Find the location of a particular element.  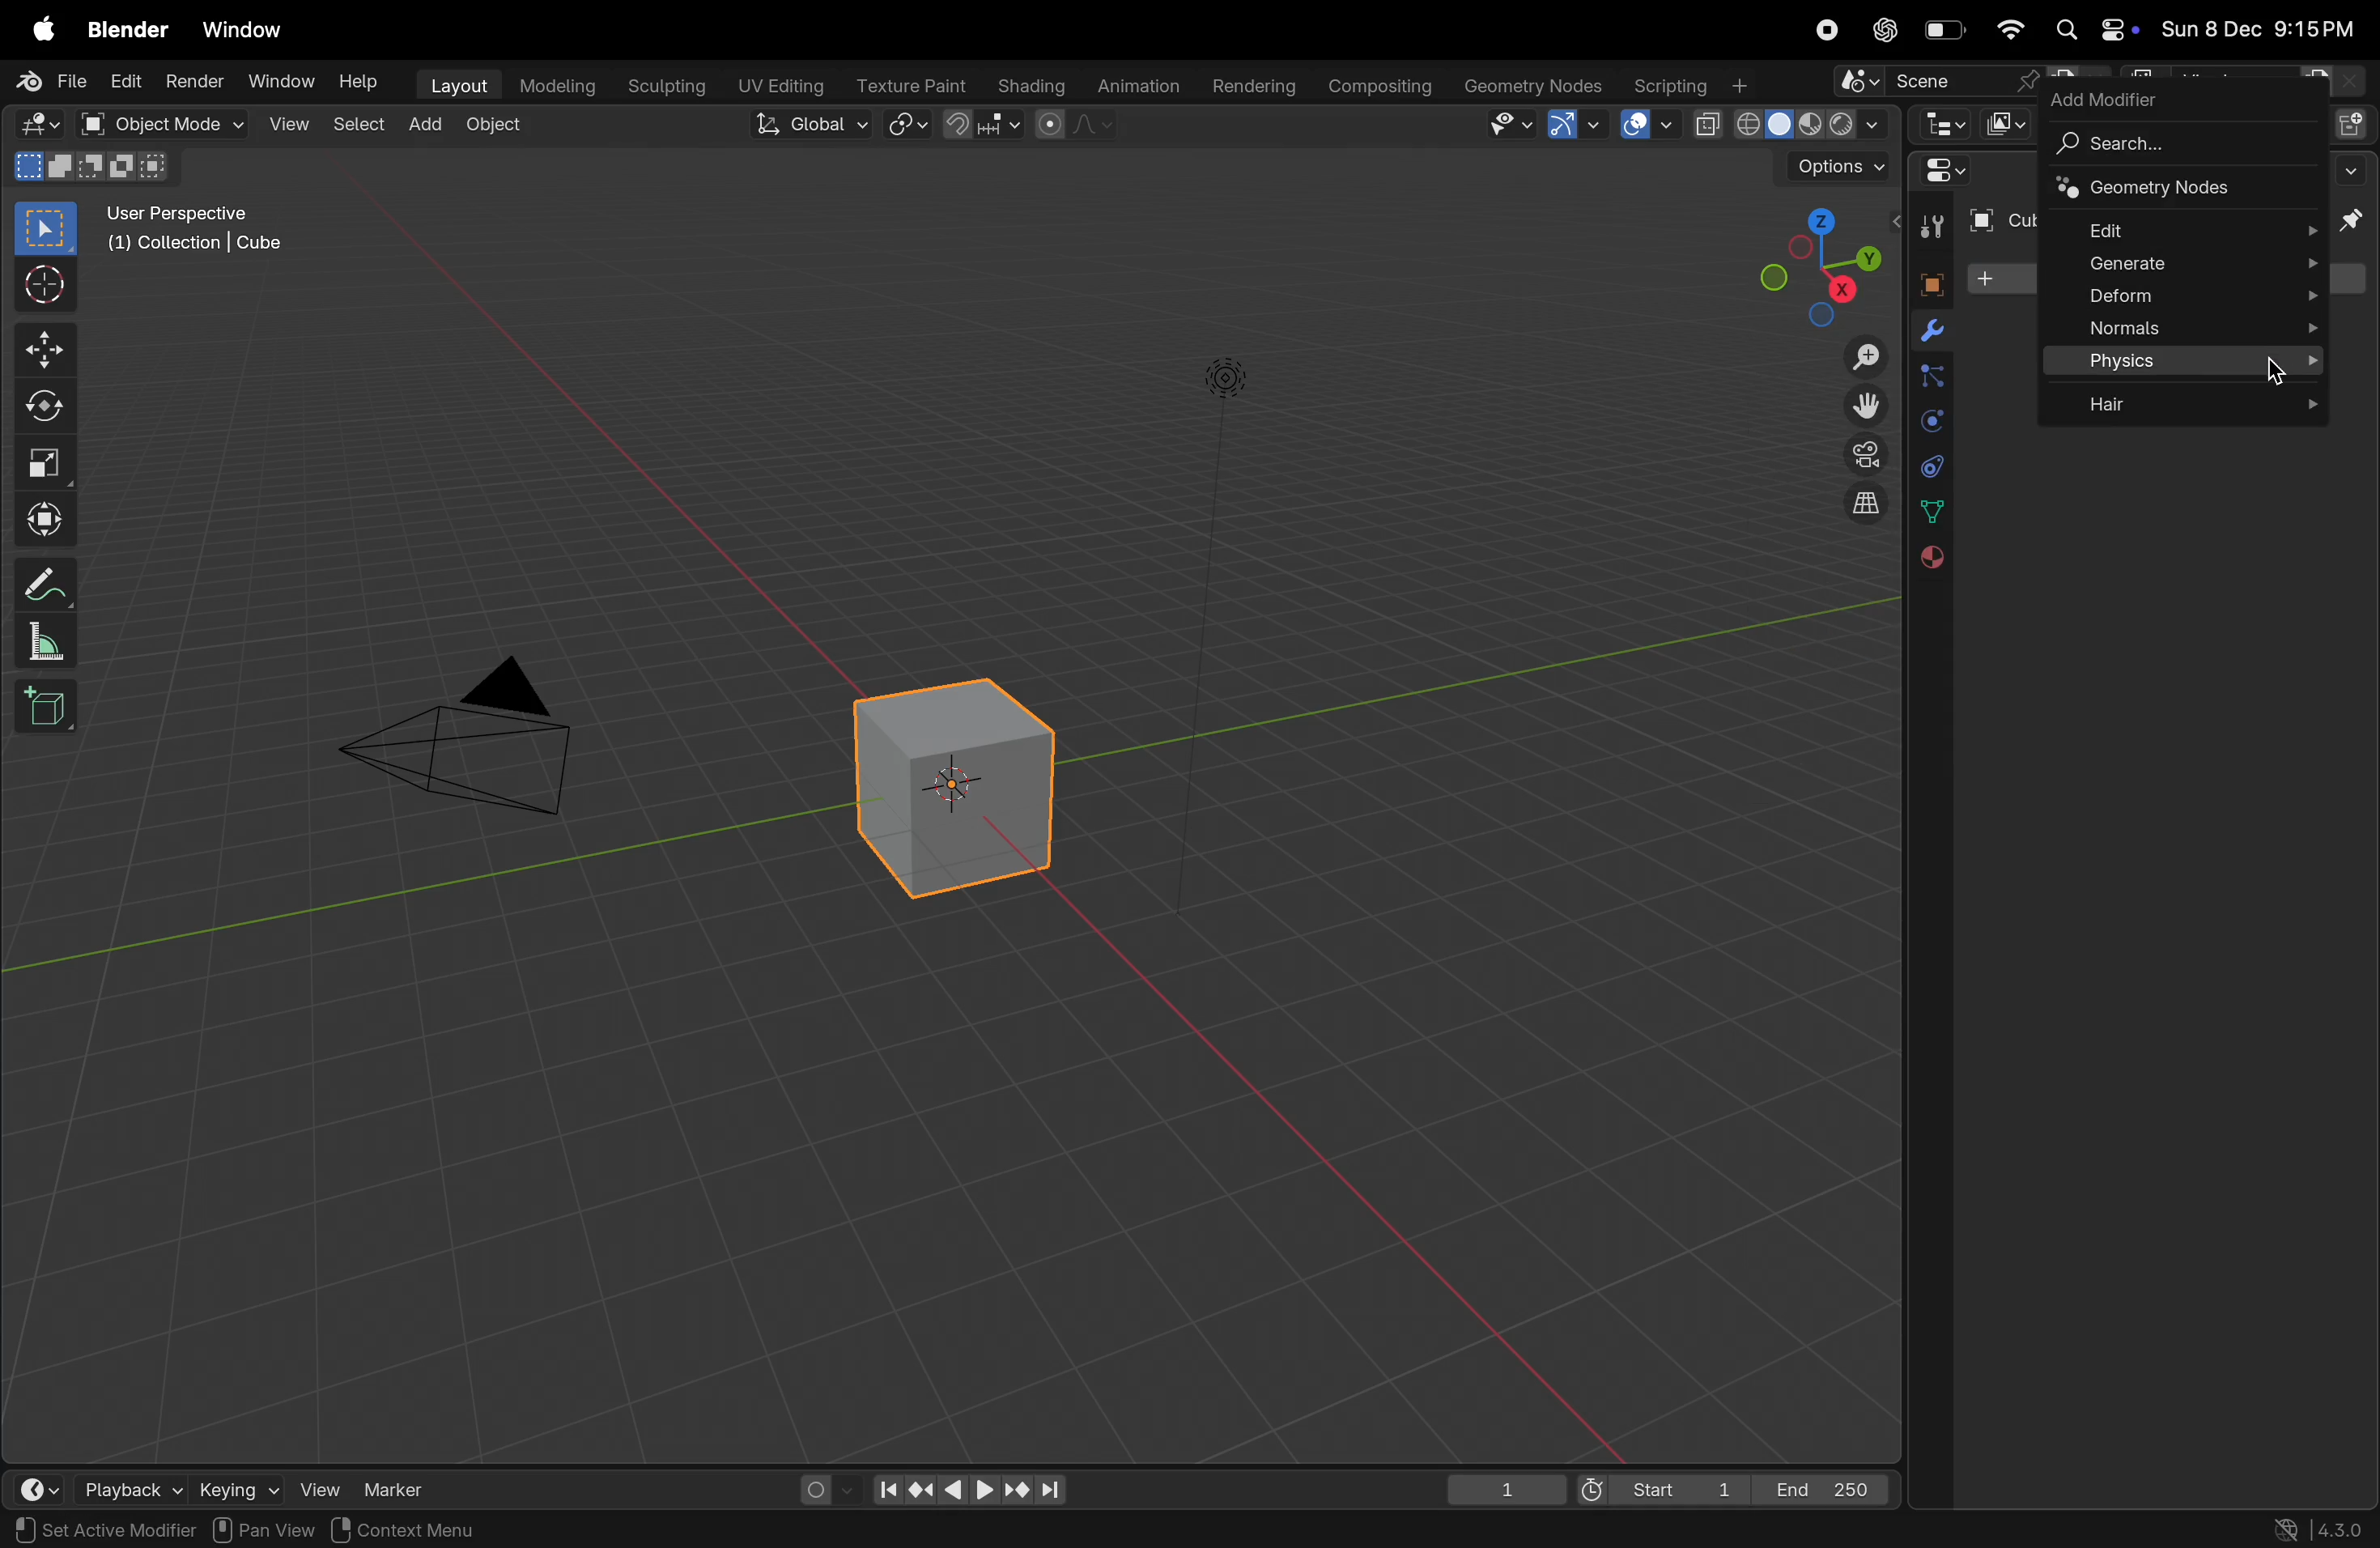

object is located at coordinates (503, 128).